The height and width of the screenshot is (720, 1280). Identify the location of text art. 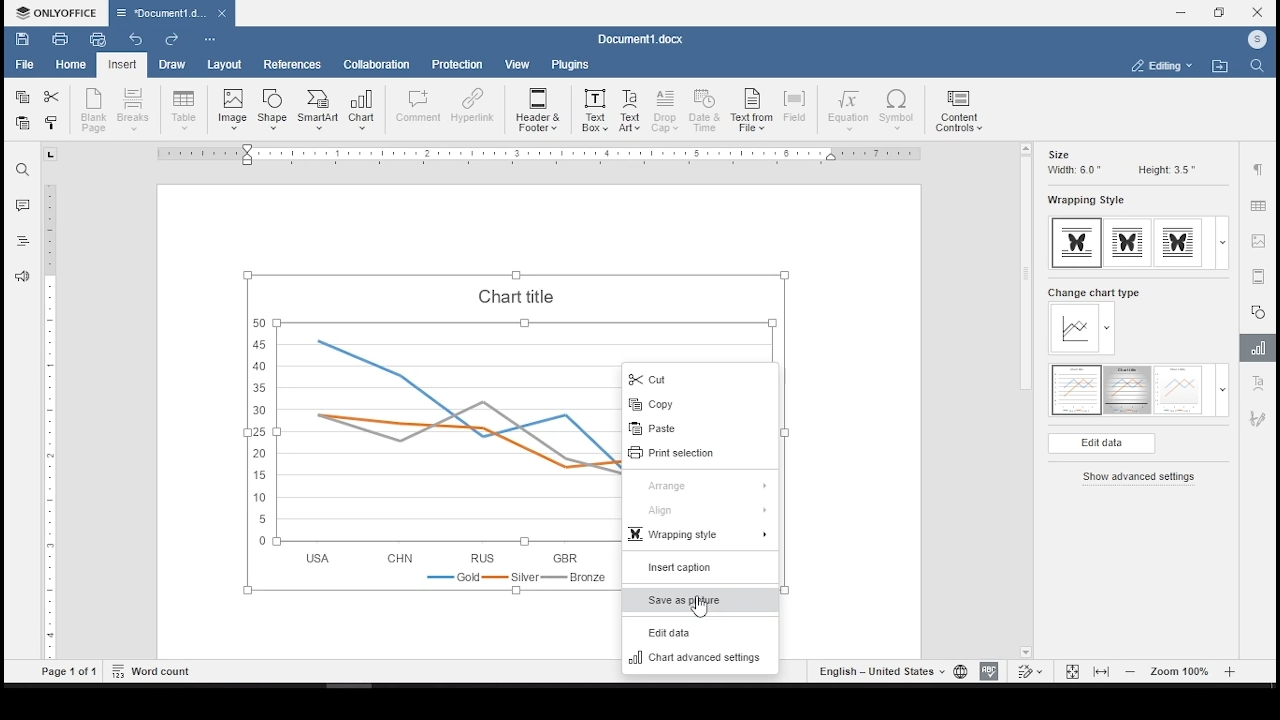
(631, 110).